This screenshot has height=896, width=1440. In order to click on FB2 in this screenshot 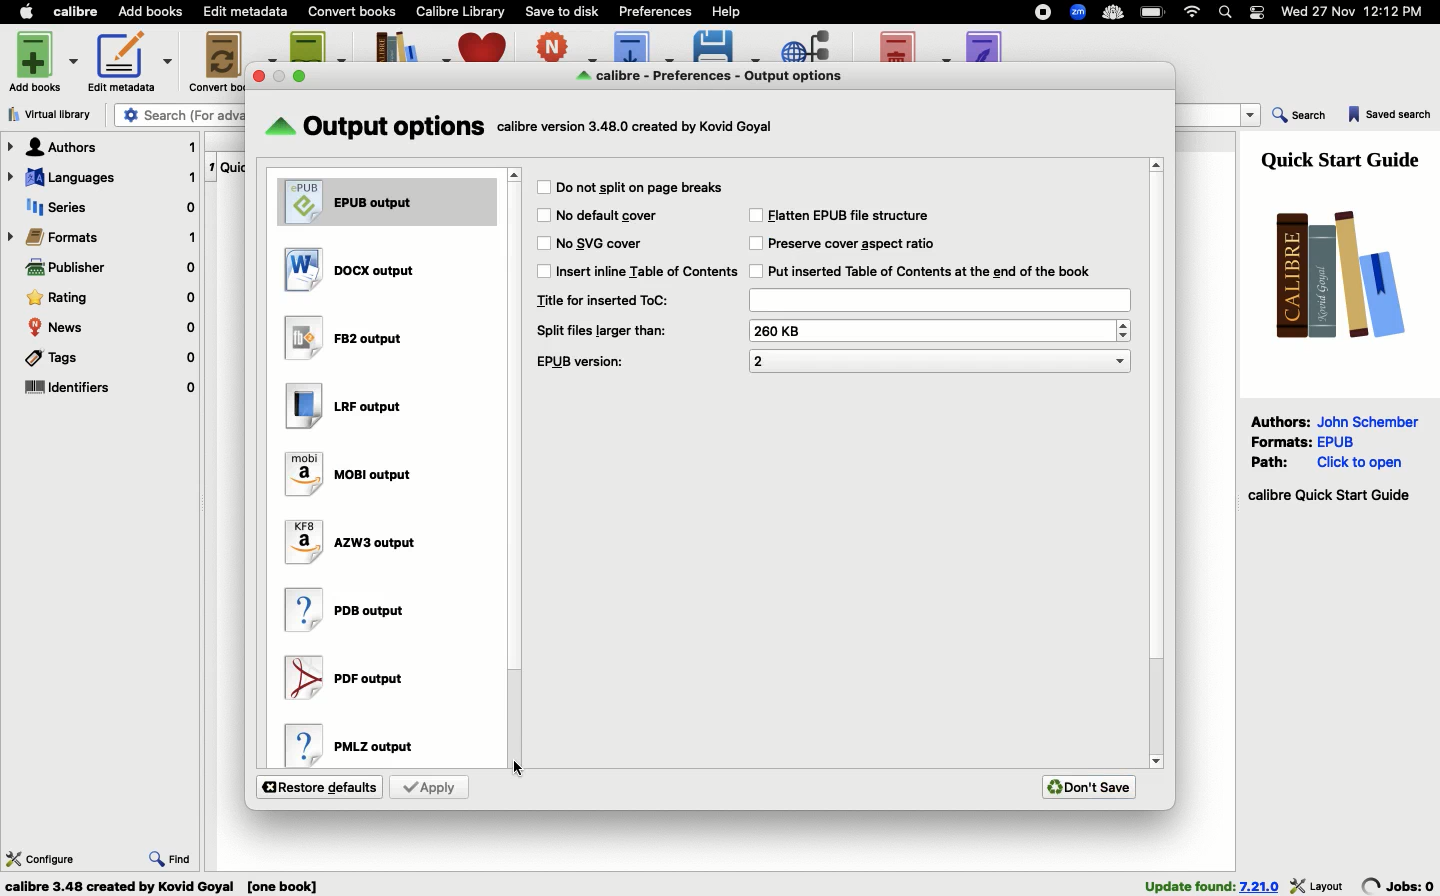, I will do `click(344, 339)`.